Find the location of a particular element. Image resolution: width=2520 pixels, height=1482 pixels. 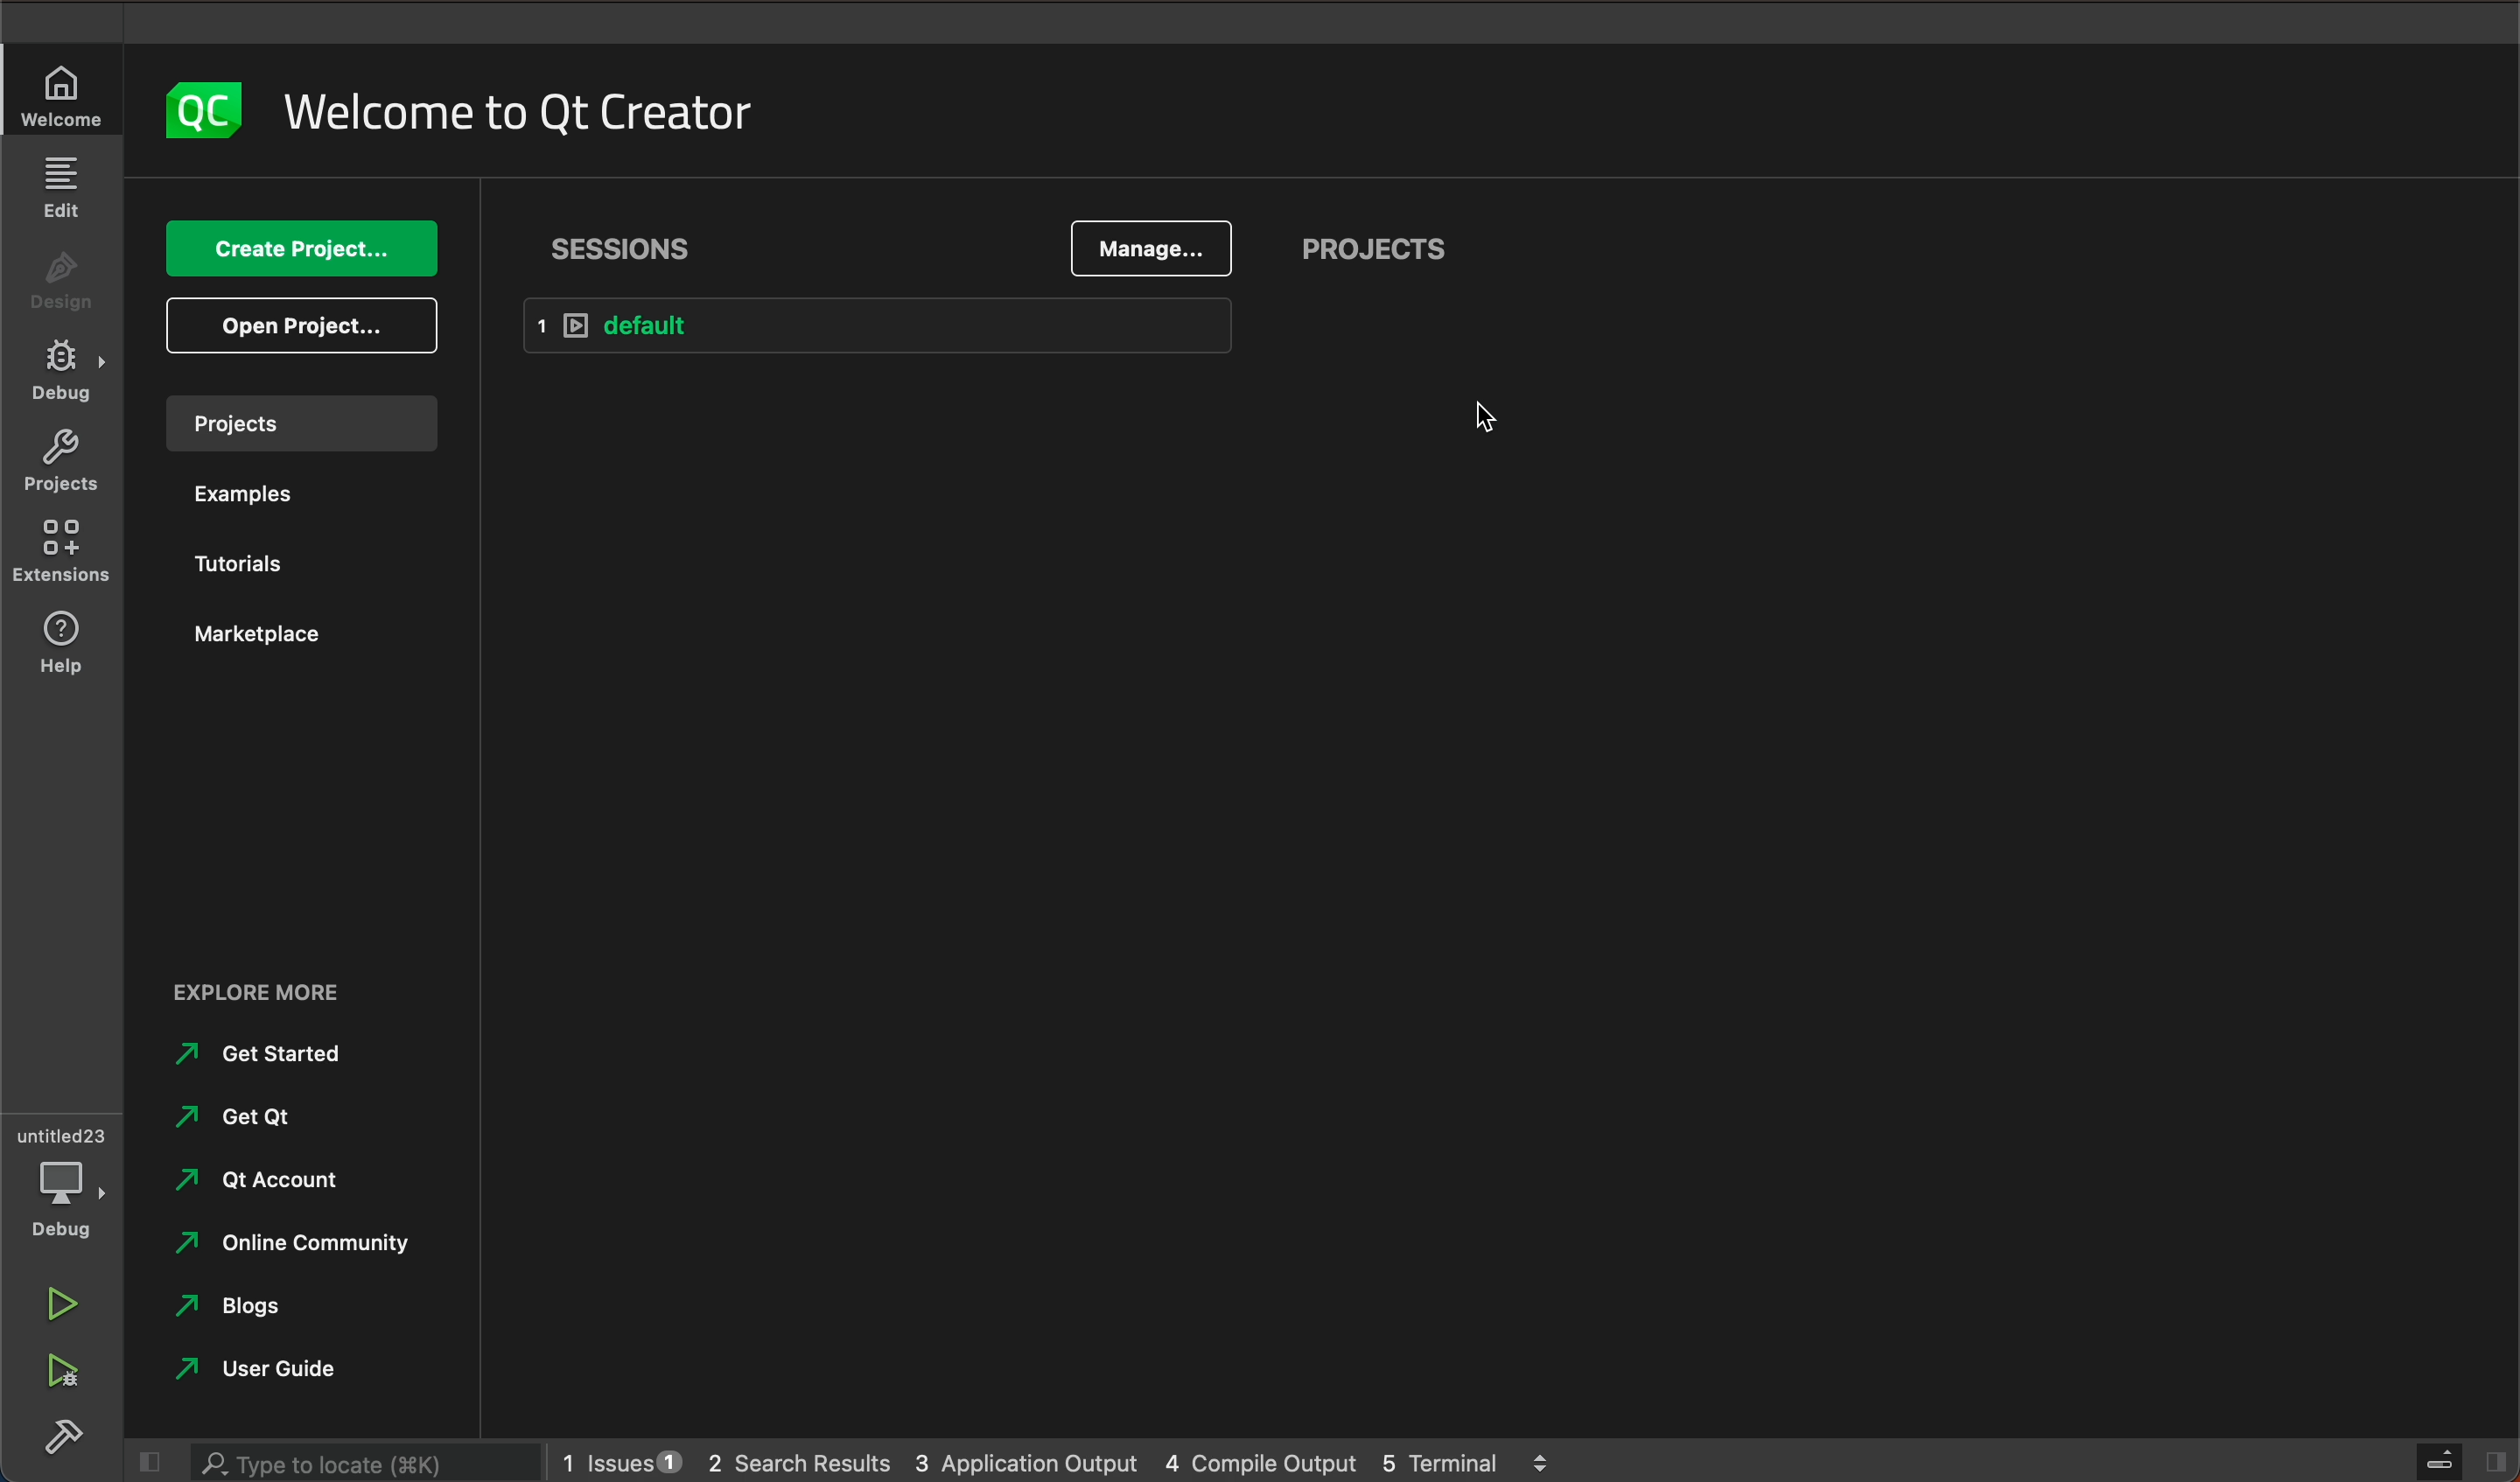

search bar is located at coordinates (368, 1463).